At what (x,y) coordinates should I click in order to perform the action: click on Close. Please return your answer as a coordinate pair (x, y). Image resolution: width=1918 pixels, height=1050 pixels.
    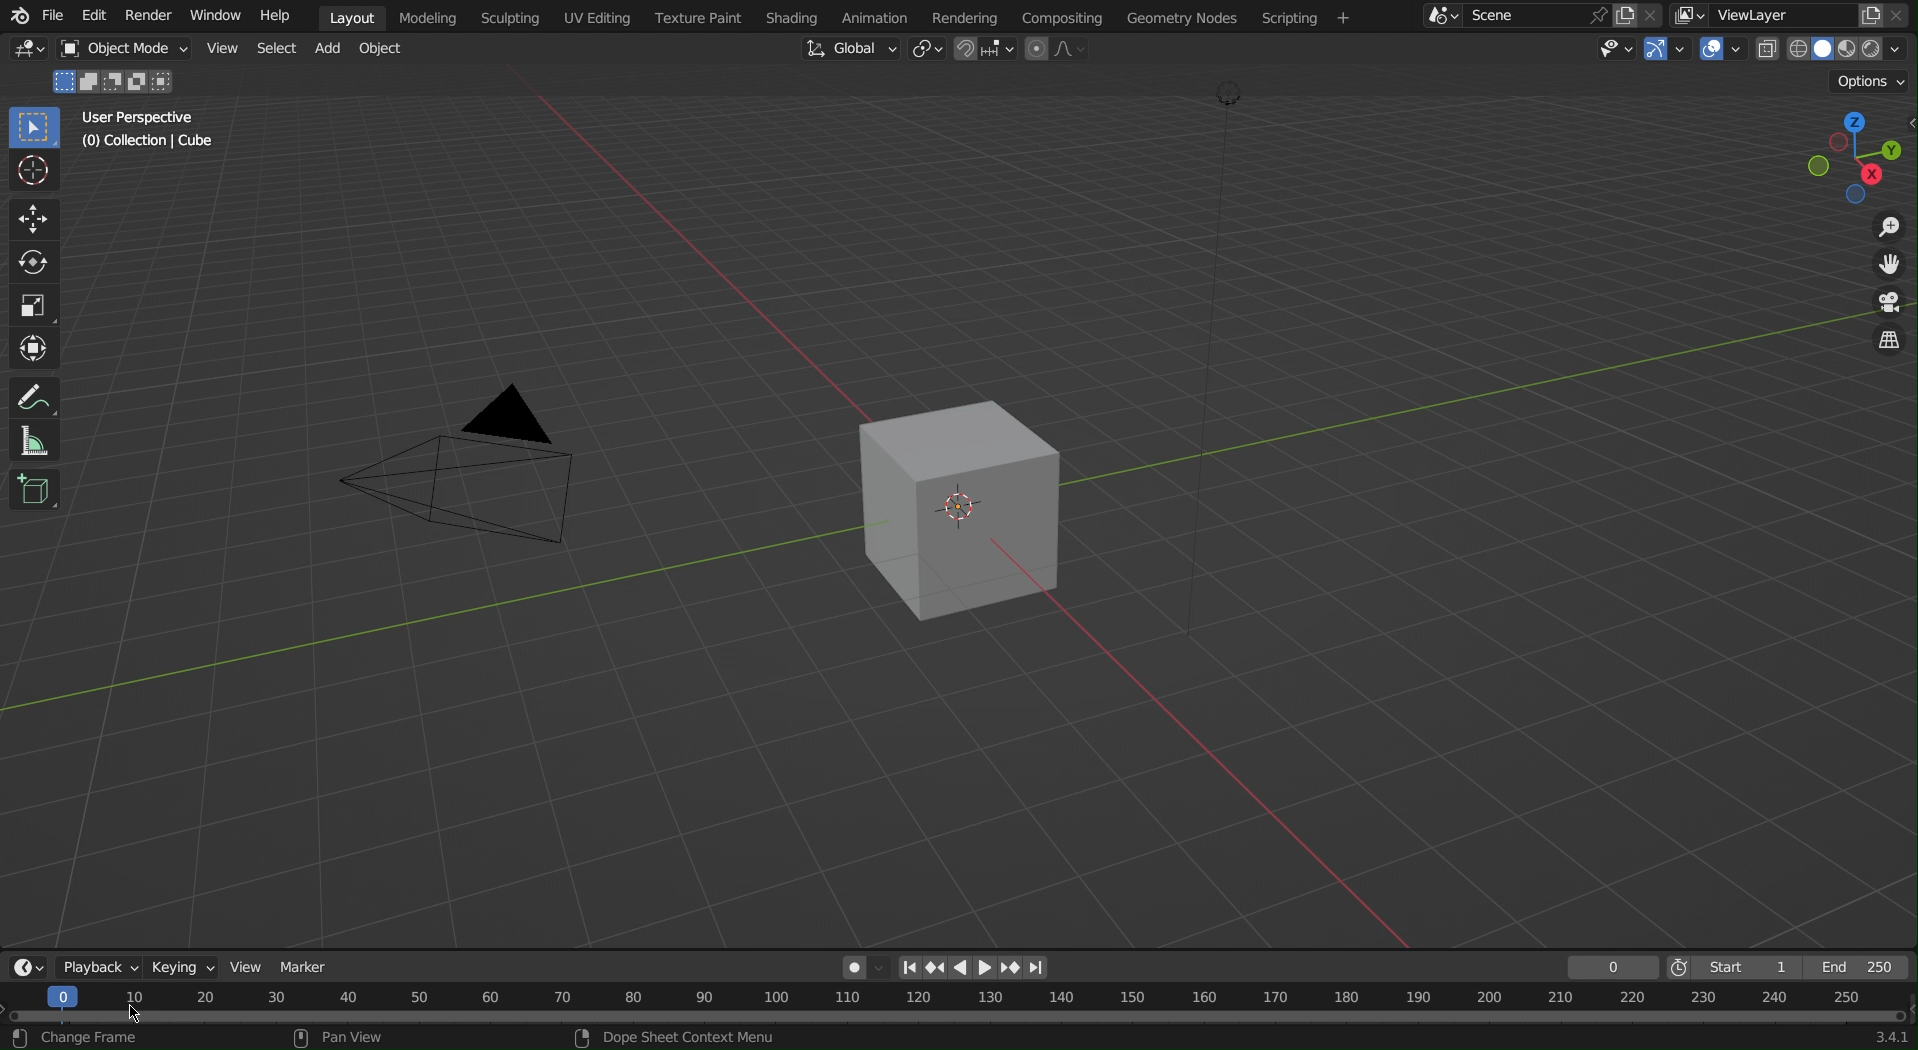
    Looking at the image, I should click on (1904, 15).